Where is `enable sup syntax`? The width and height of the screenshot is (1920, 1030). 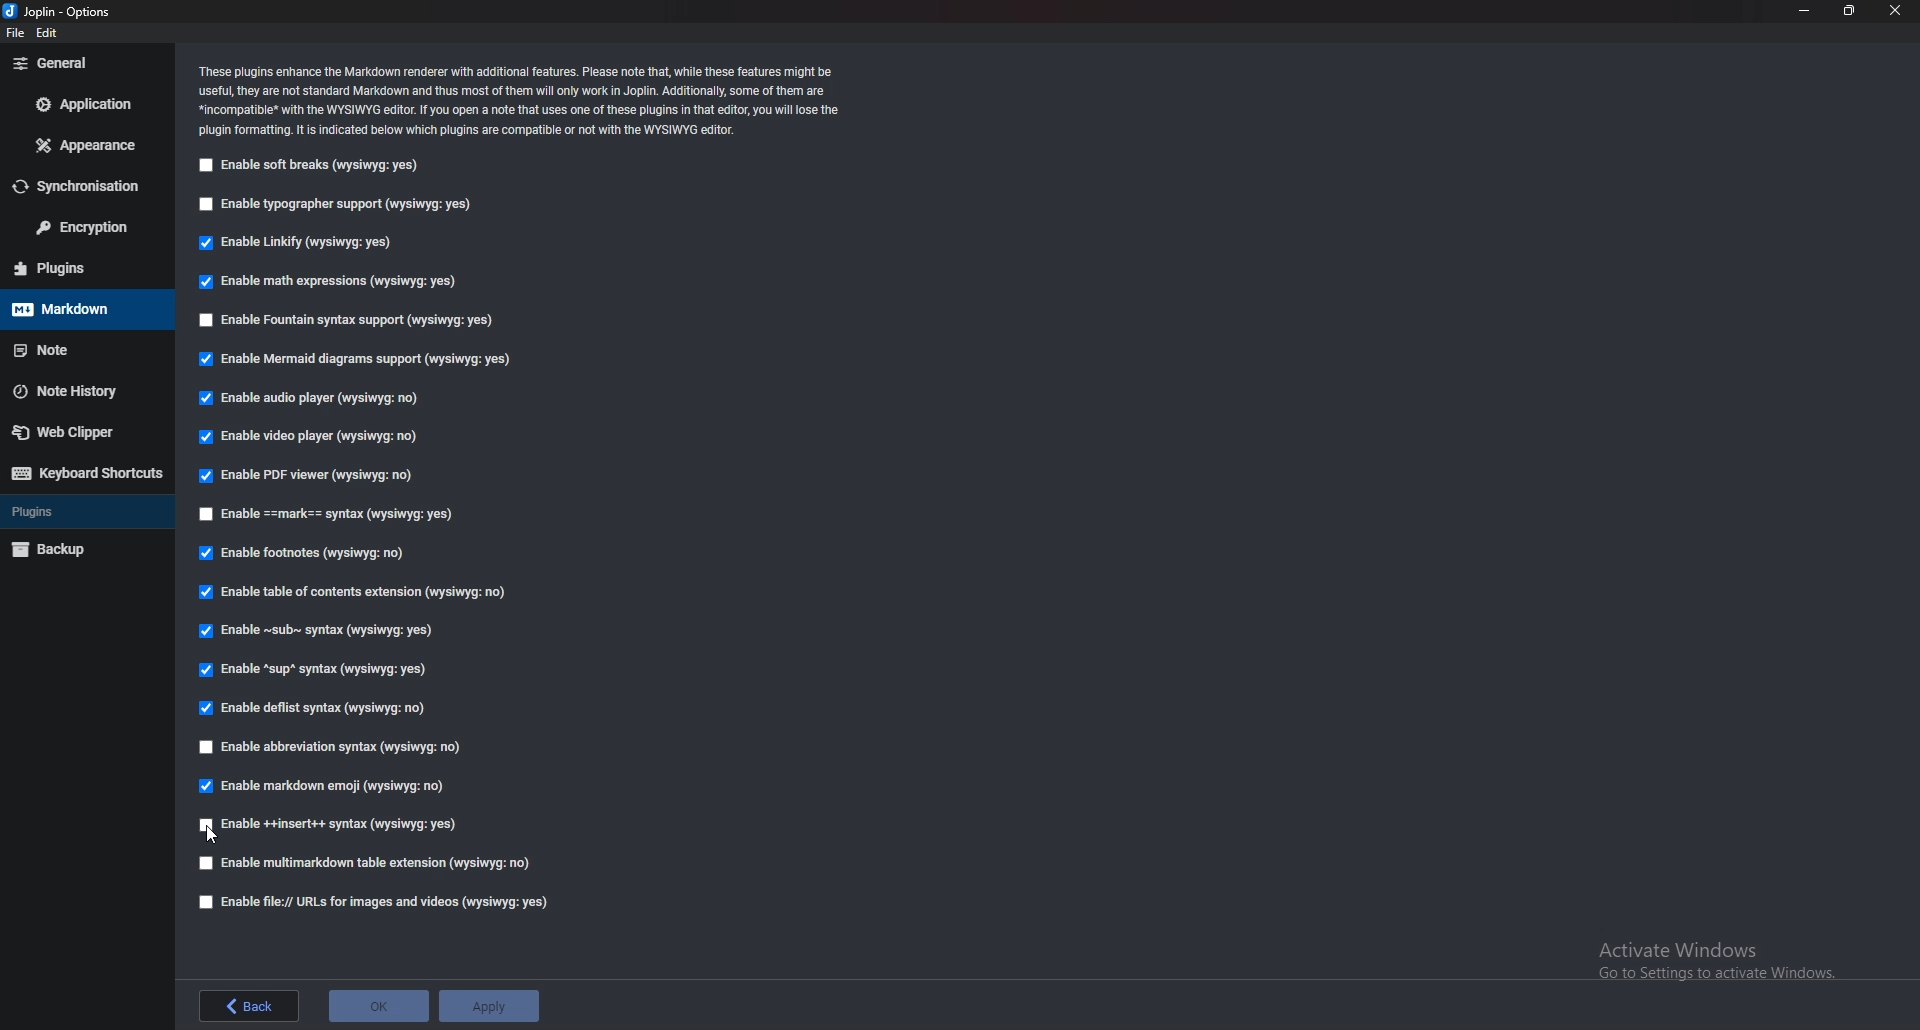 enable sup syntax is located at coordinates (313, 672).